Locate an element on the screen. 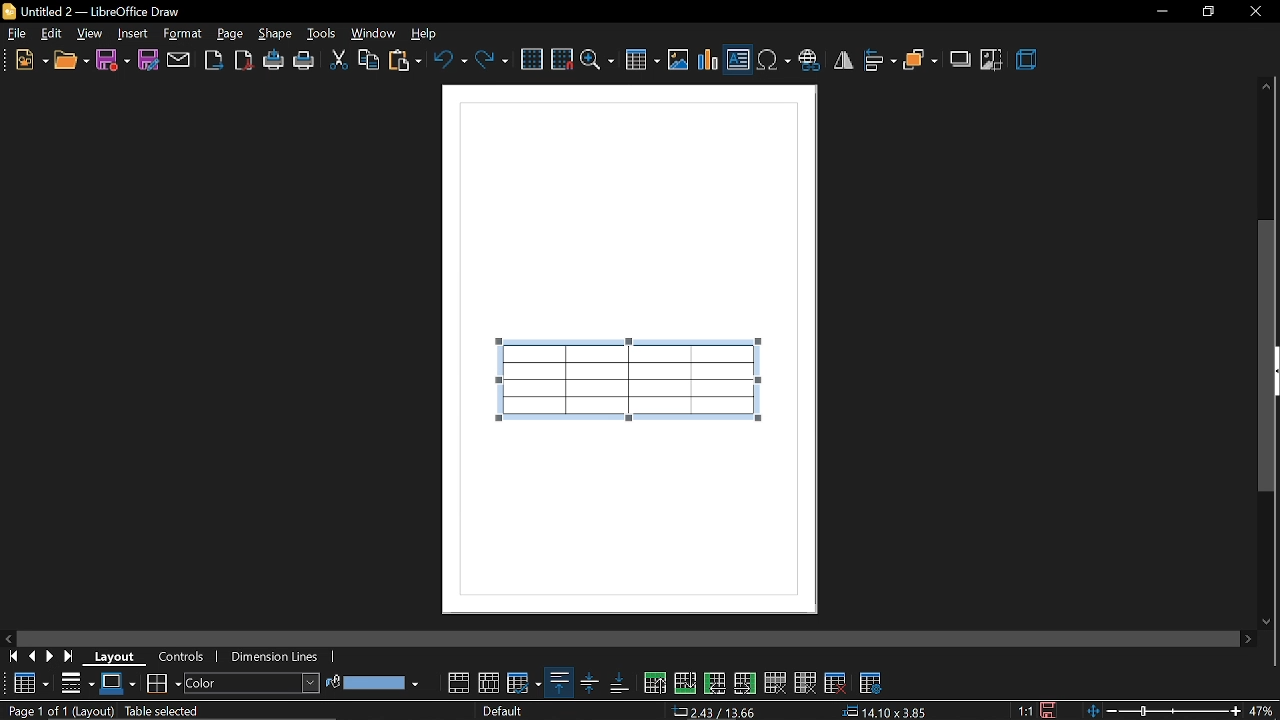  new is located at coordinates (25, 59).